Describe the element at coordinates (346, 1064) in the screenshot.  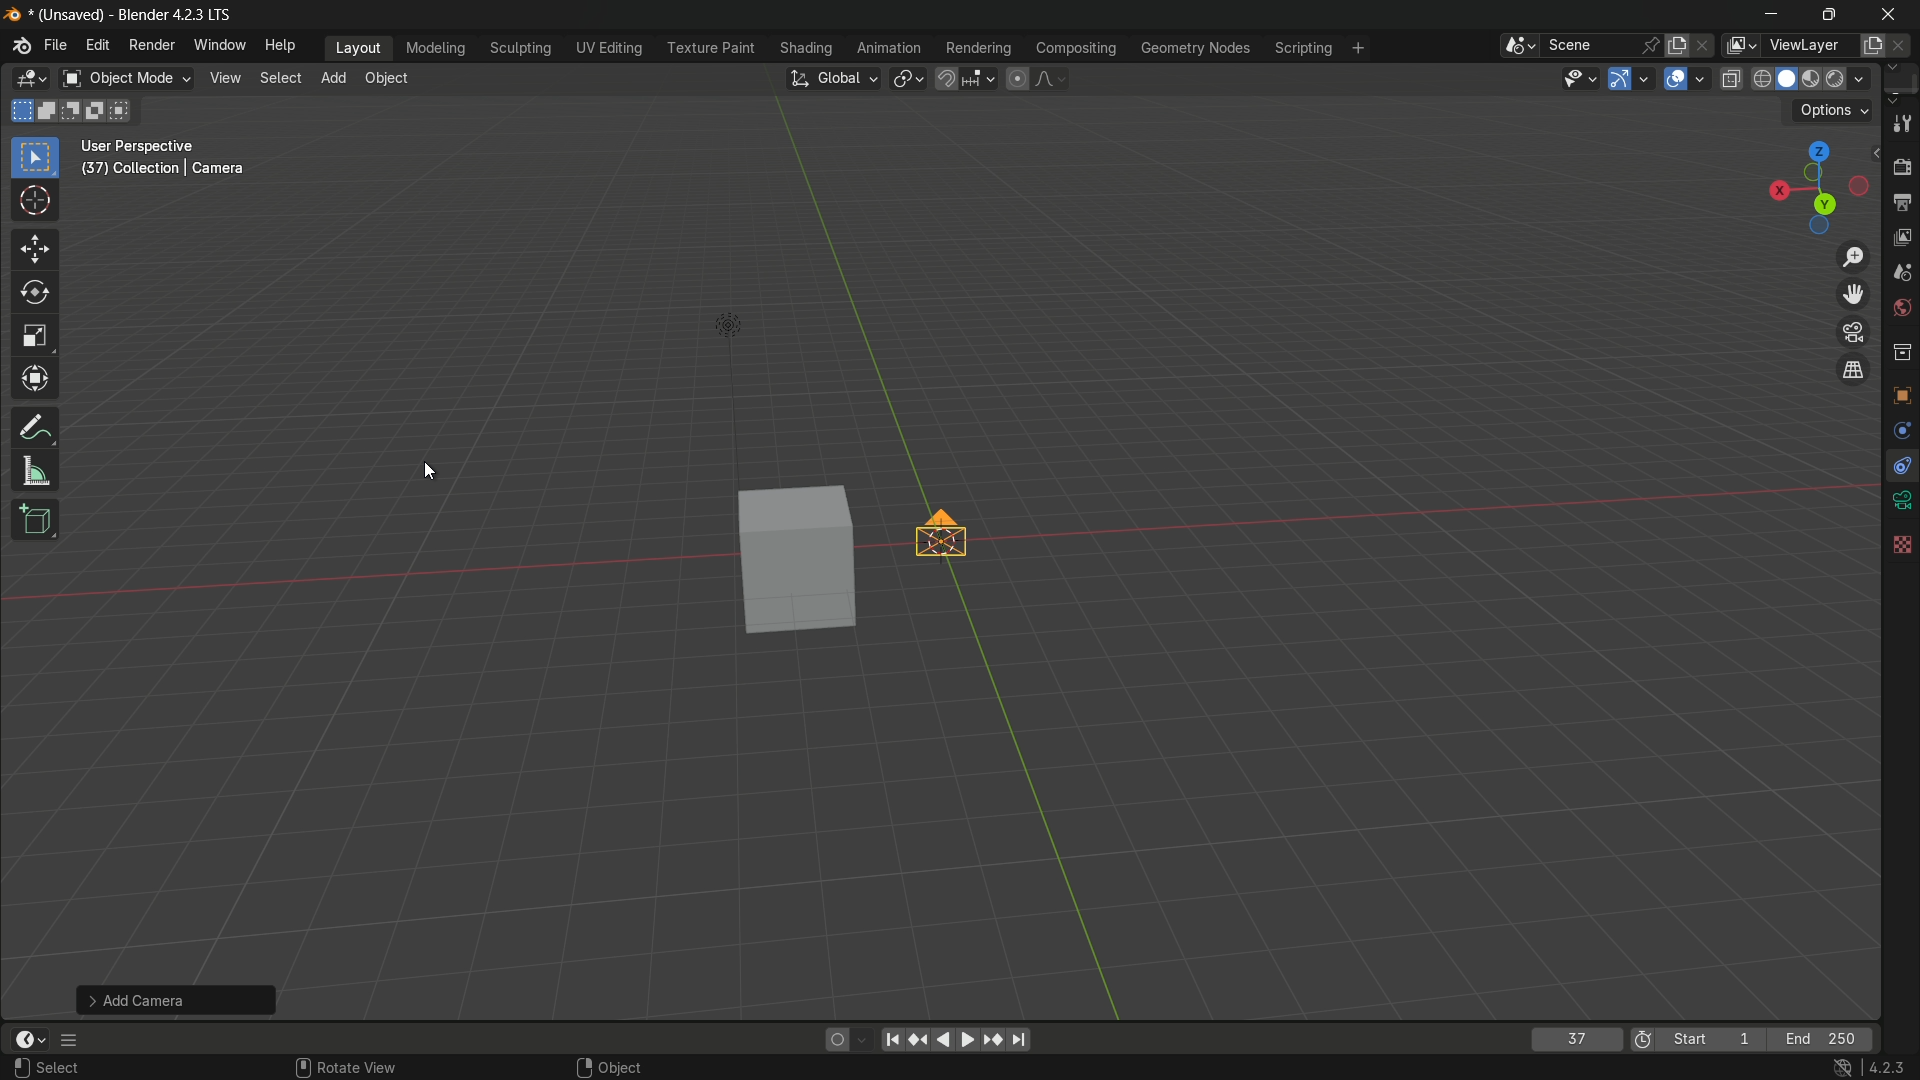
I see `rotate view` at that location.